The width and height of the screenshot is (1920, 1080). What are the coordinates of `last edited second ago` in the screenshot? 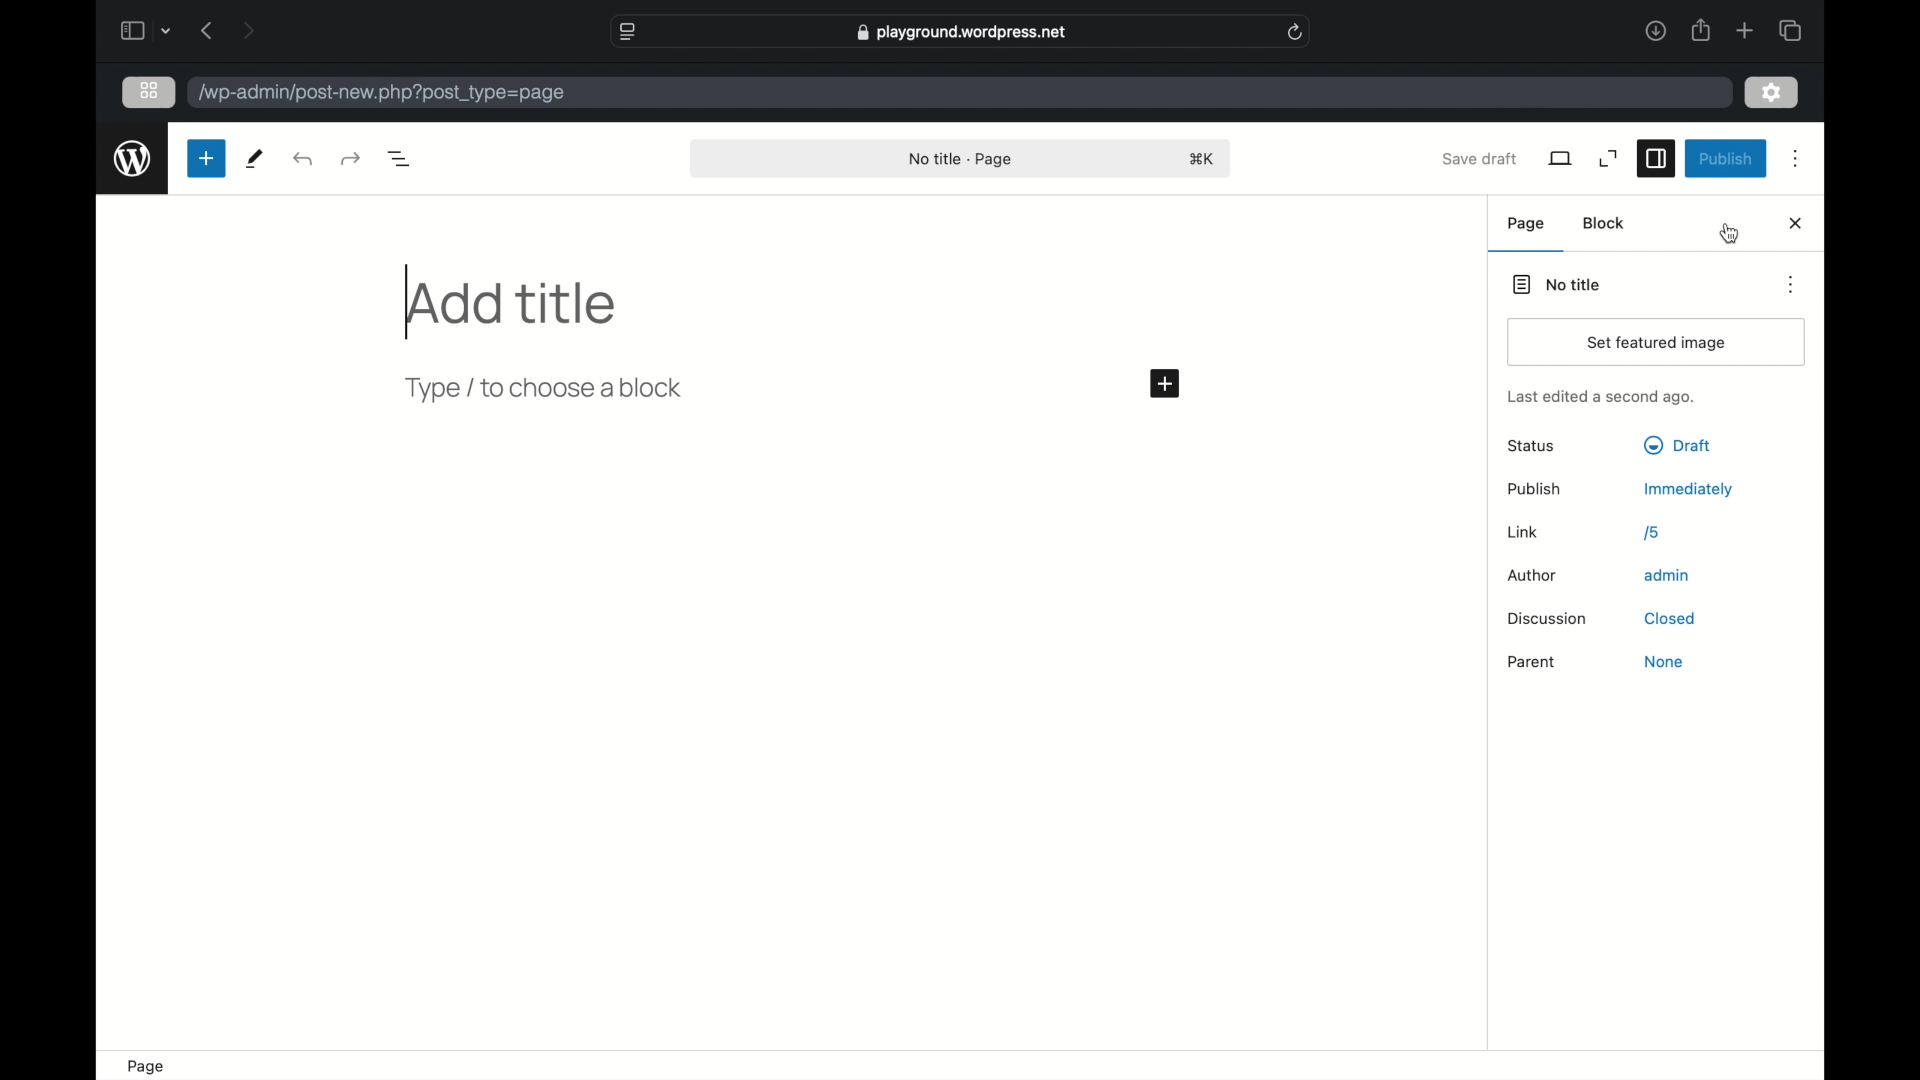 It's located at (1600, 398).